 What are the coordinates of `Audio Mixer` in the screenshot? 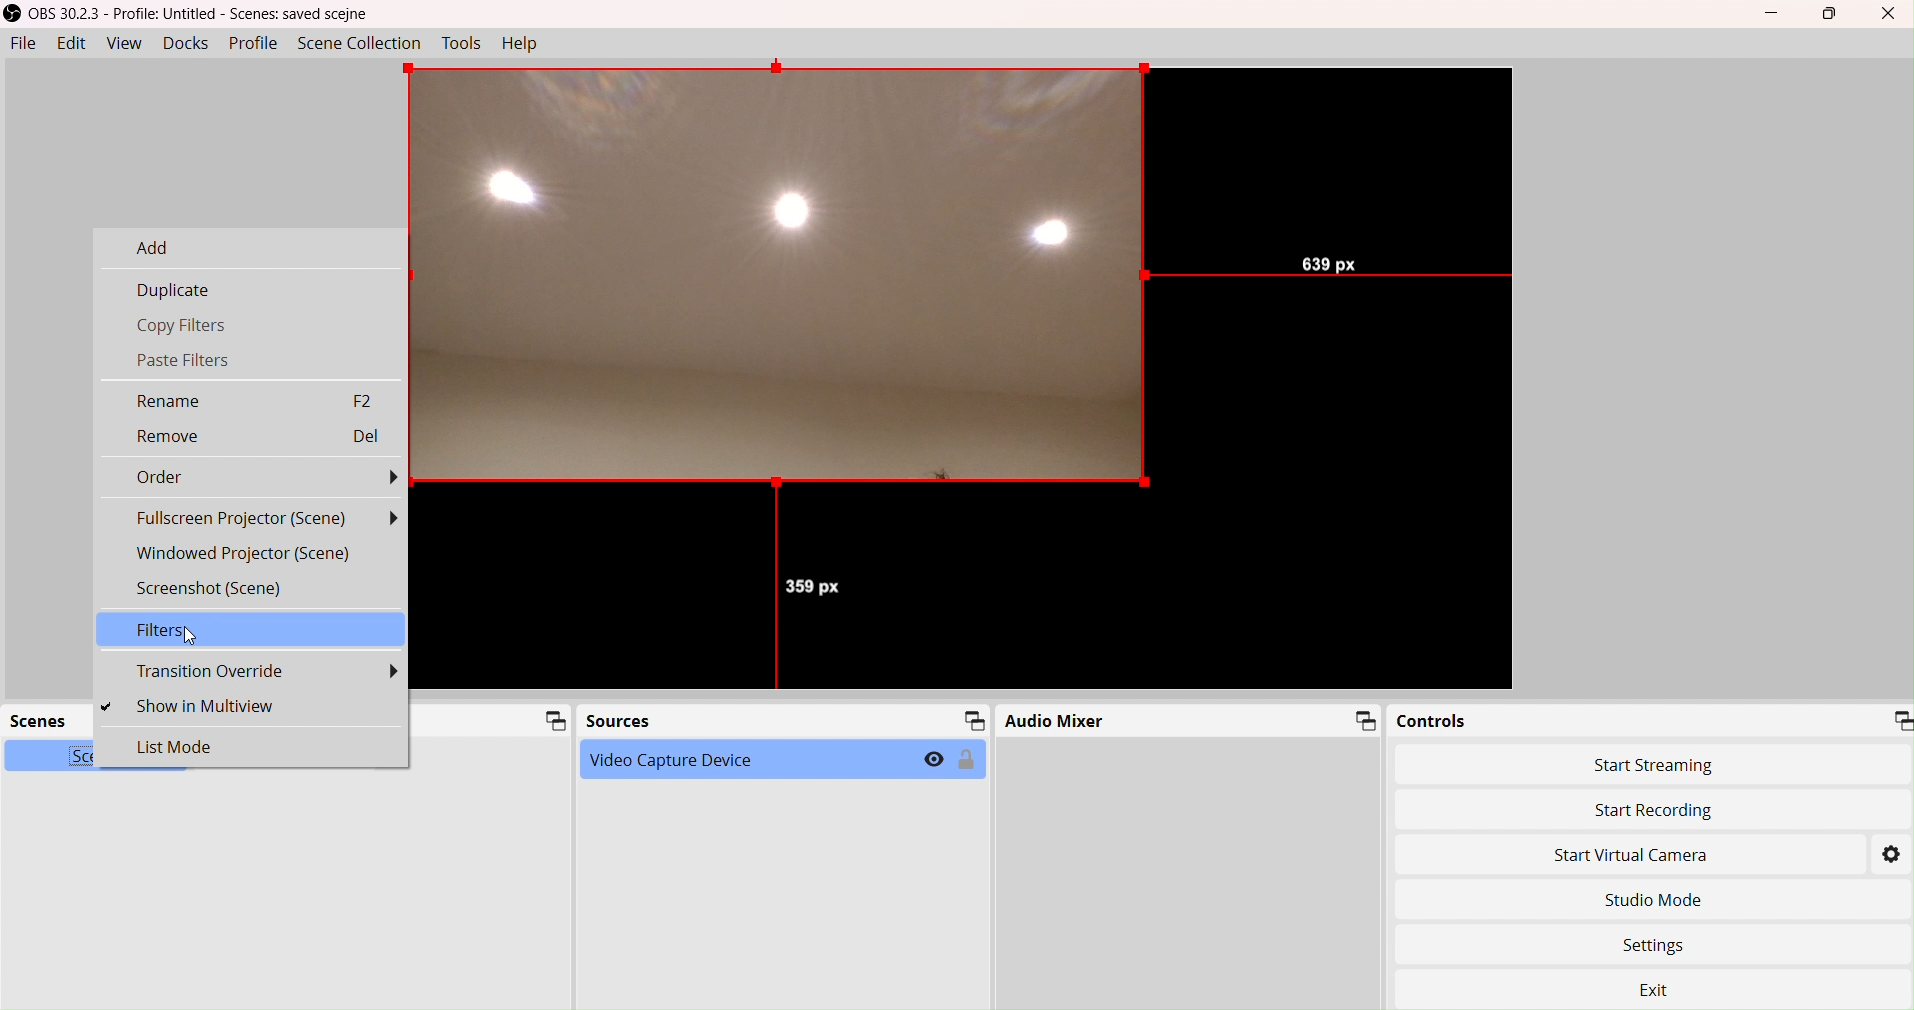 It's located at (1190, 721).